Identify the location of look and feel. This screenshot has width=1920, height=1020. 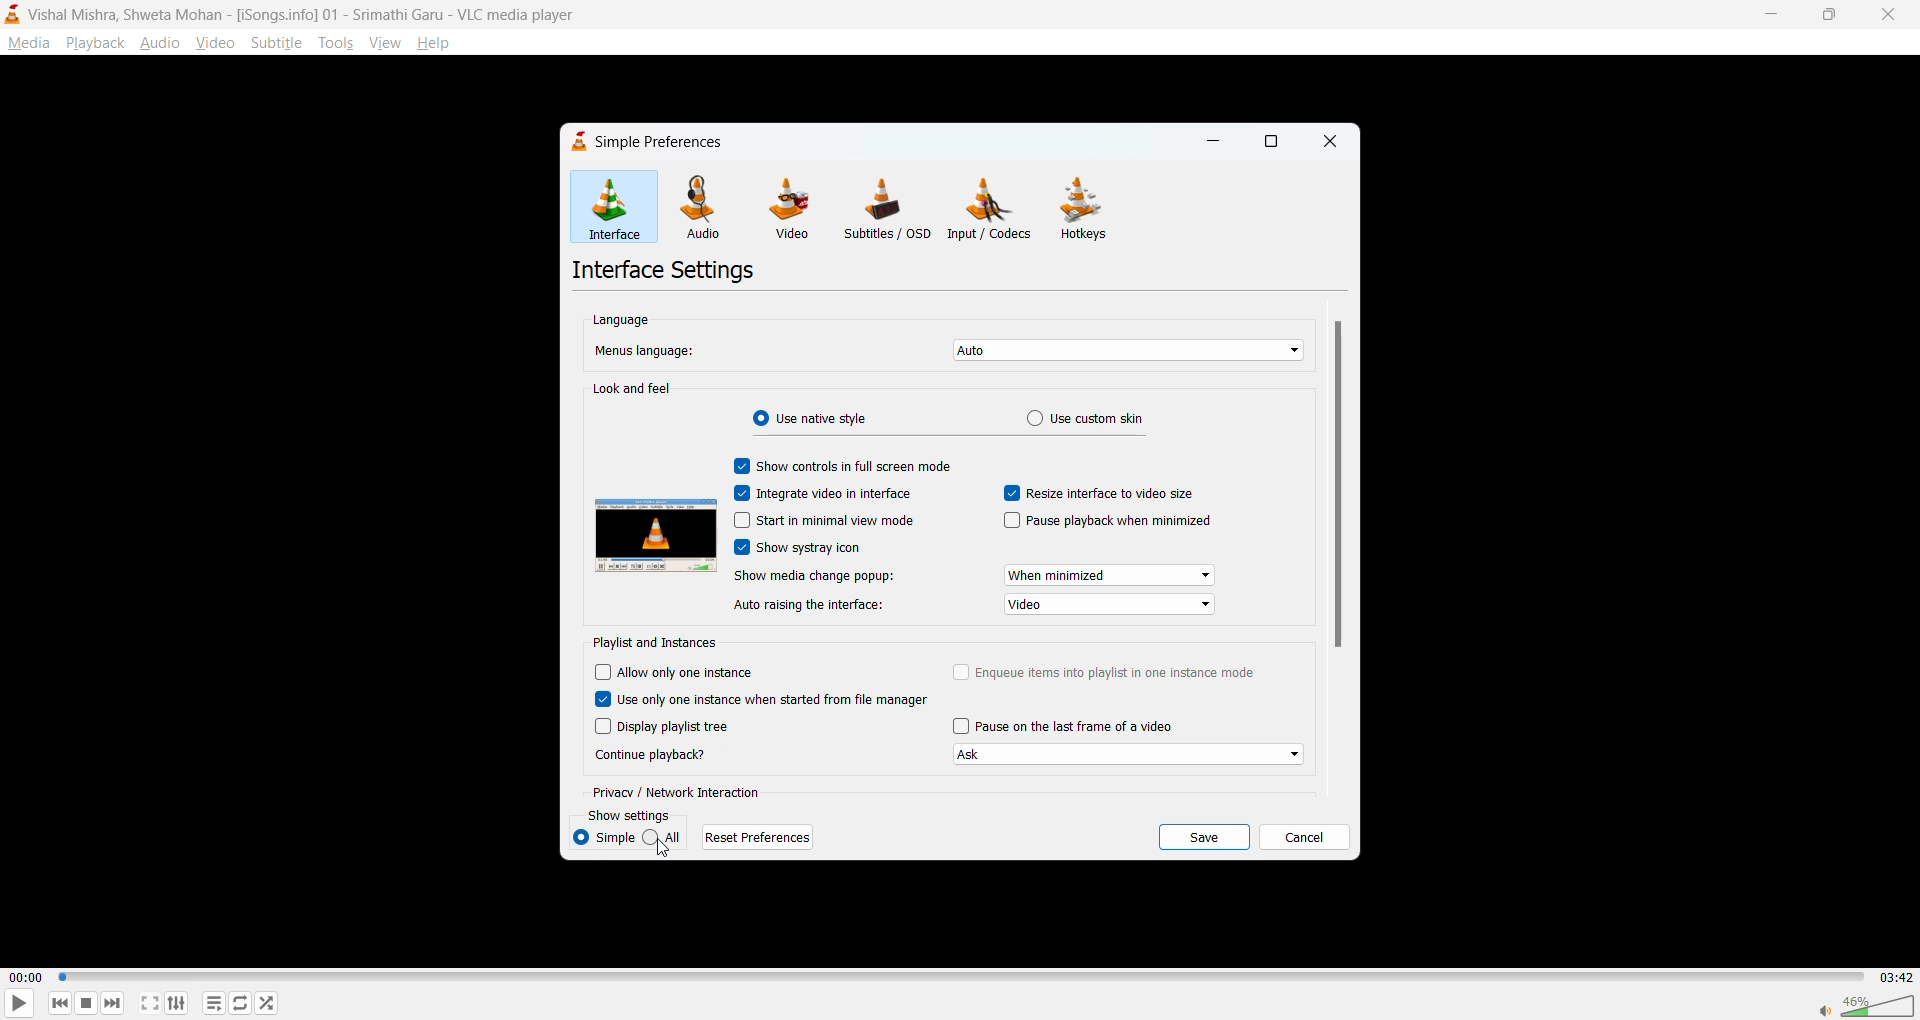
(634, 389).